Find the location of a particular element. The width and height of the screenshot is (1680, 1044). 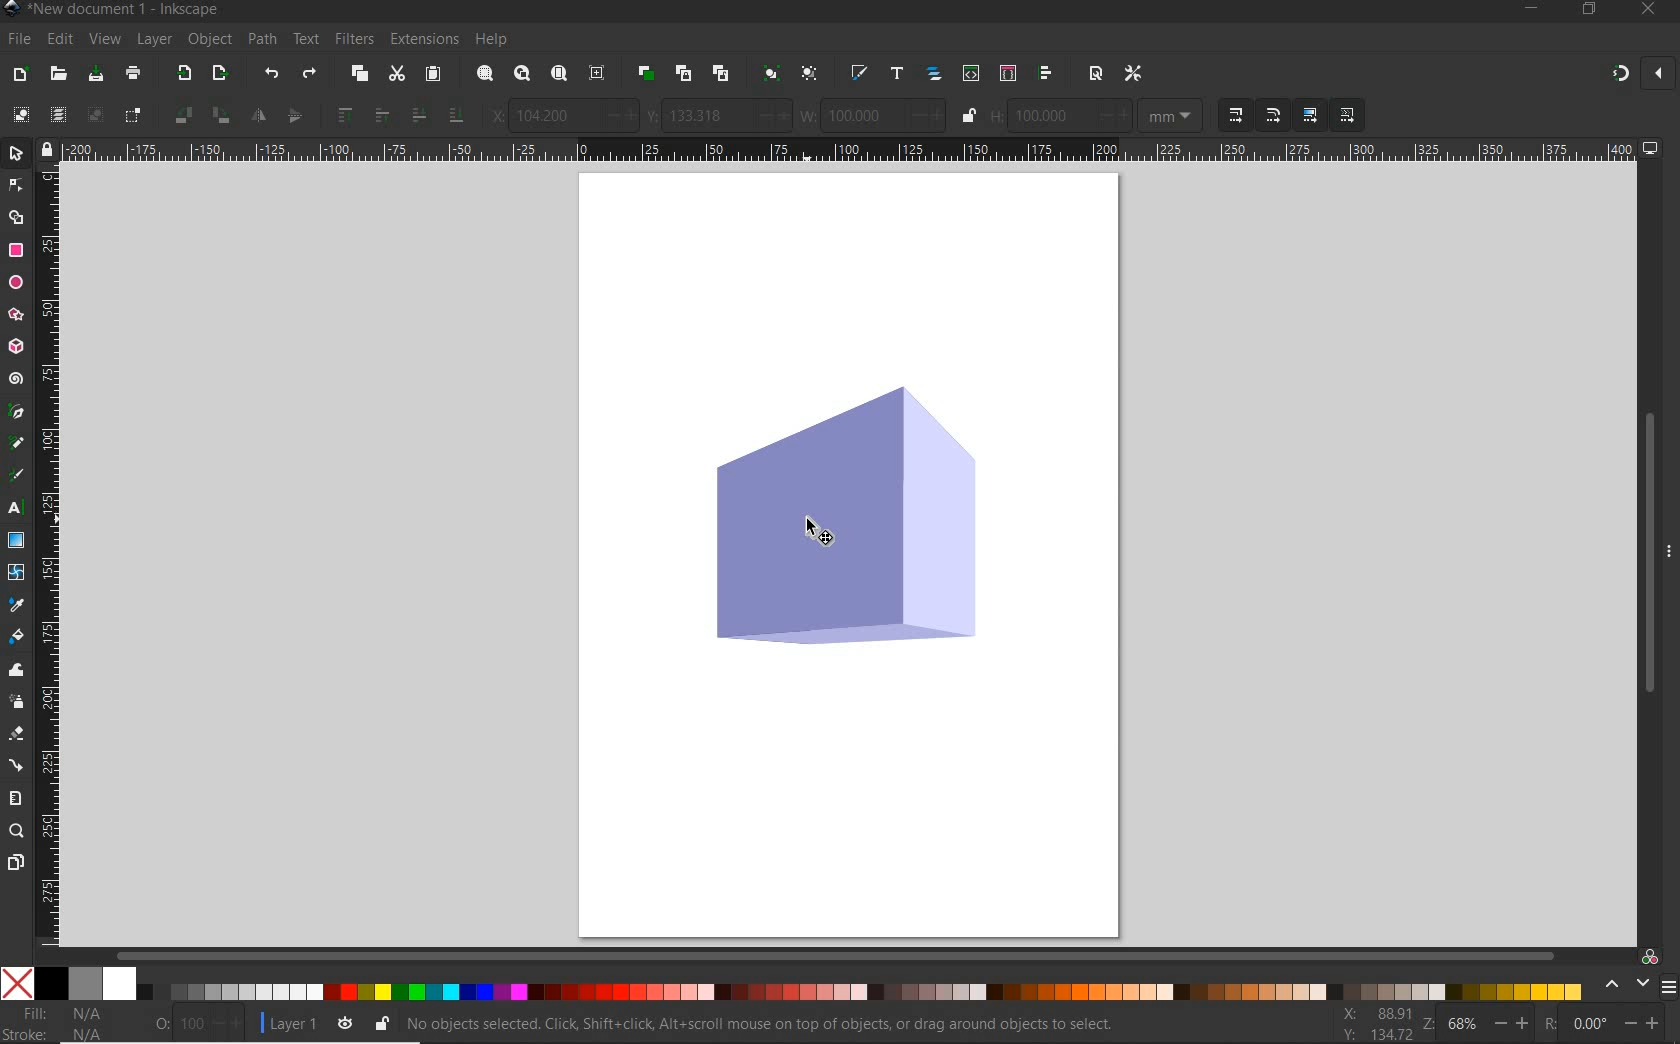

WHENSCALING OBJECTS is located at coordinates (1273, 115).